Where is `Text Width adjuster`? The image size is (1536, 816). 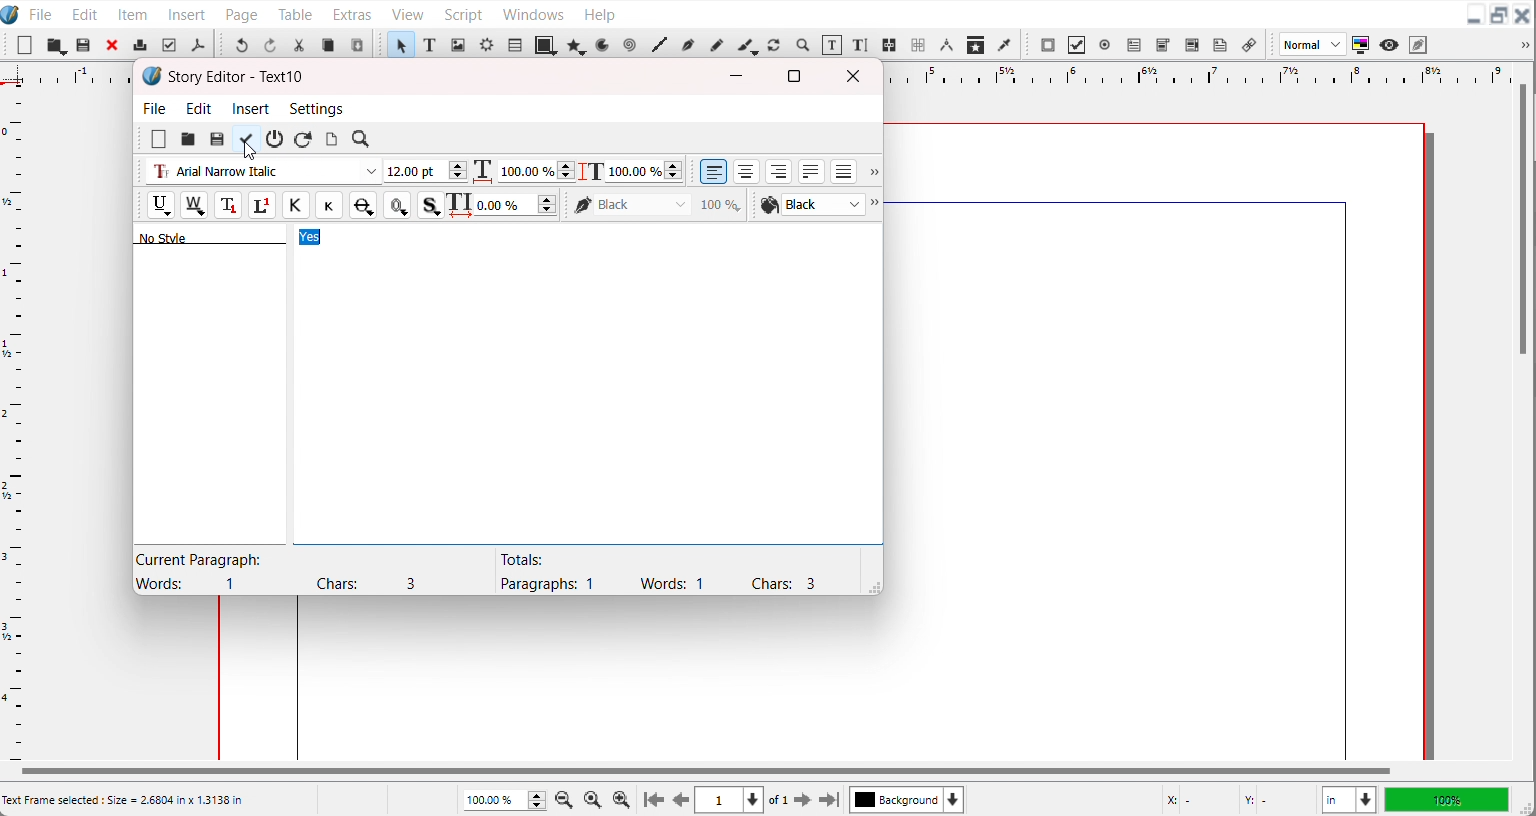
Text Width adjuster is located at coordinates (517, 205).